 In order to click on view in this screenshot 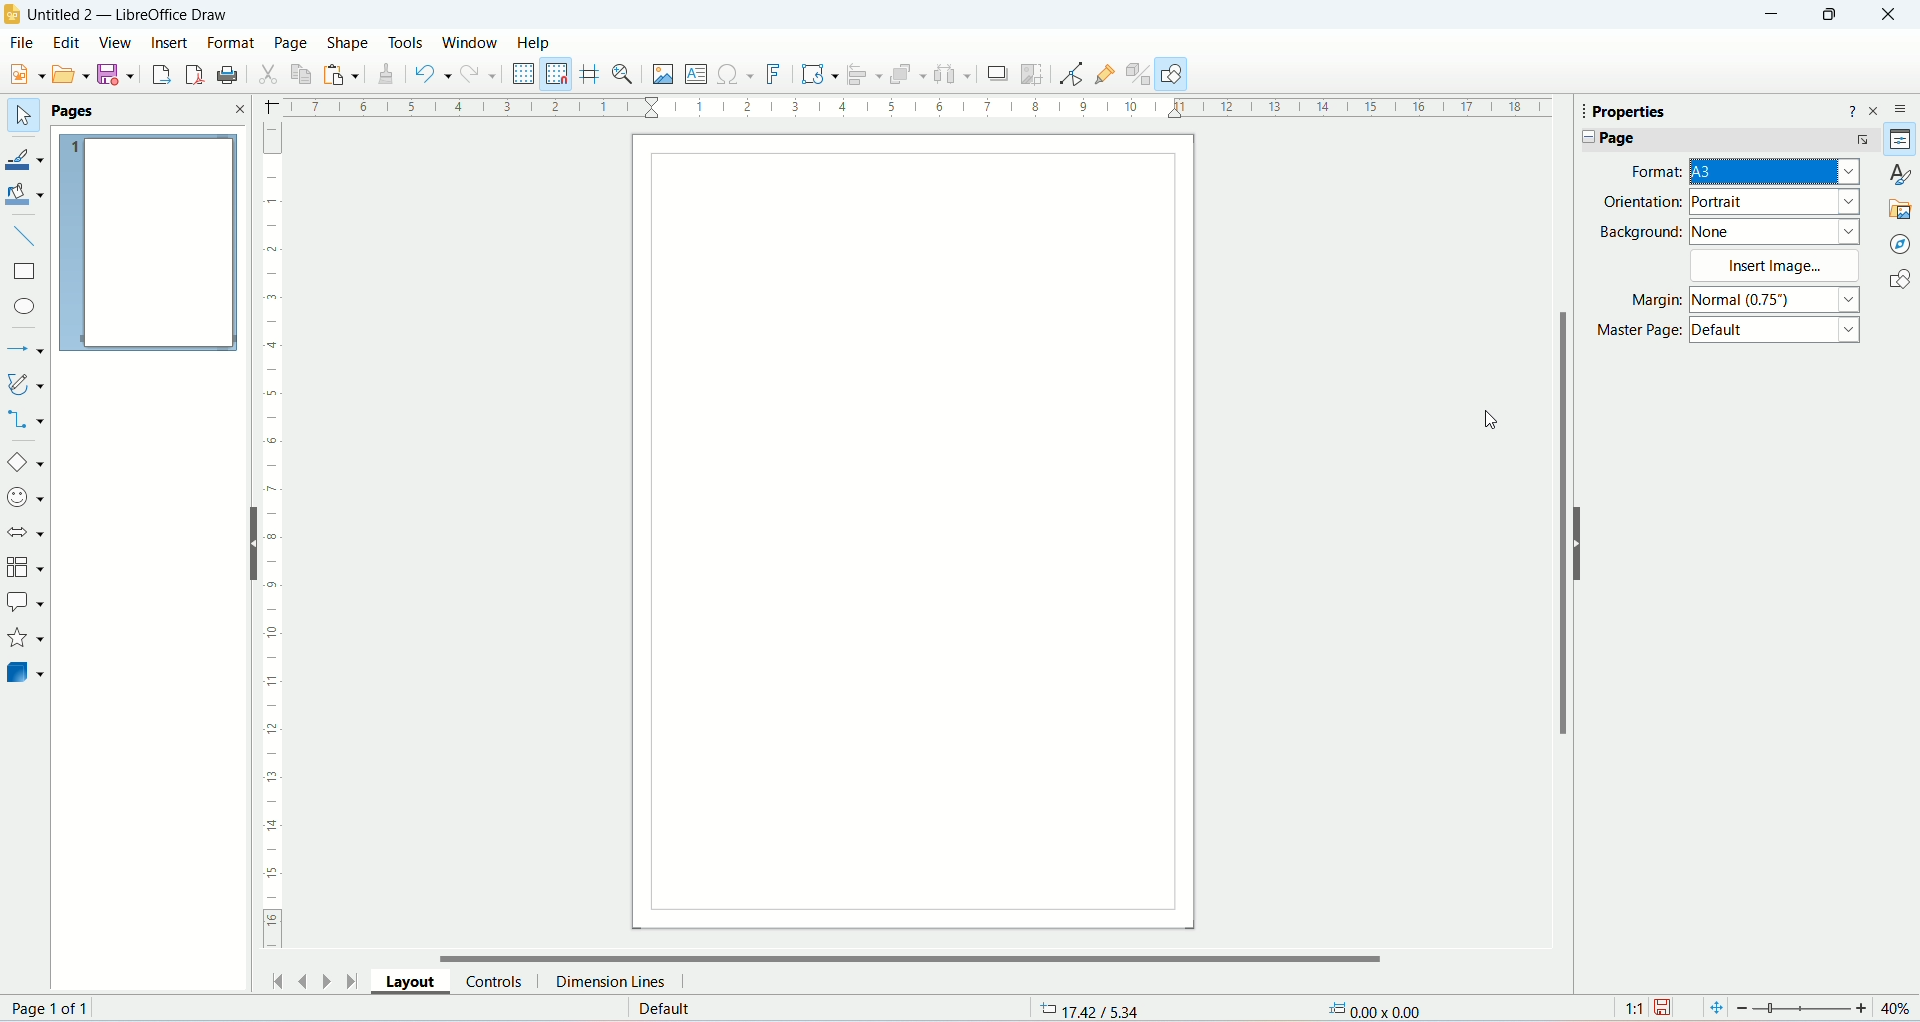, I will do `click(116, 42)`.